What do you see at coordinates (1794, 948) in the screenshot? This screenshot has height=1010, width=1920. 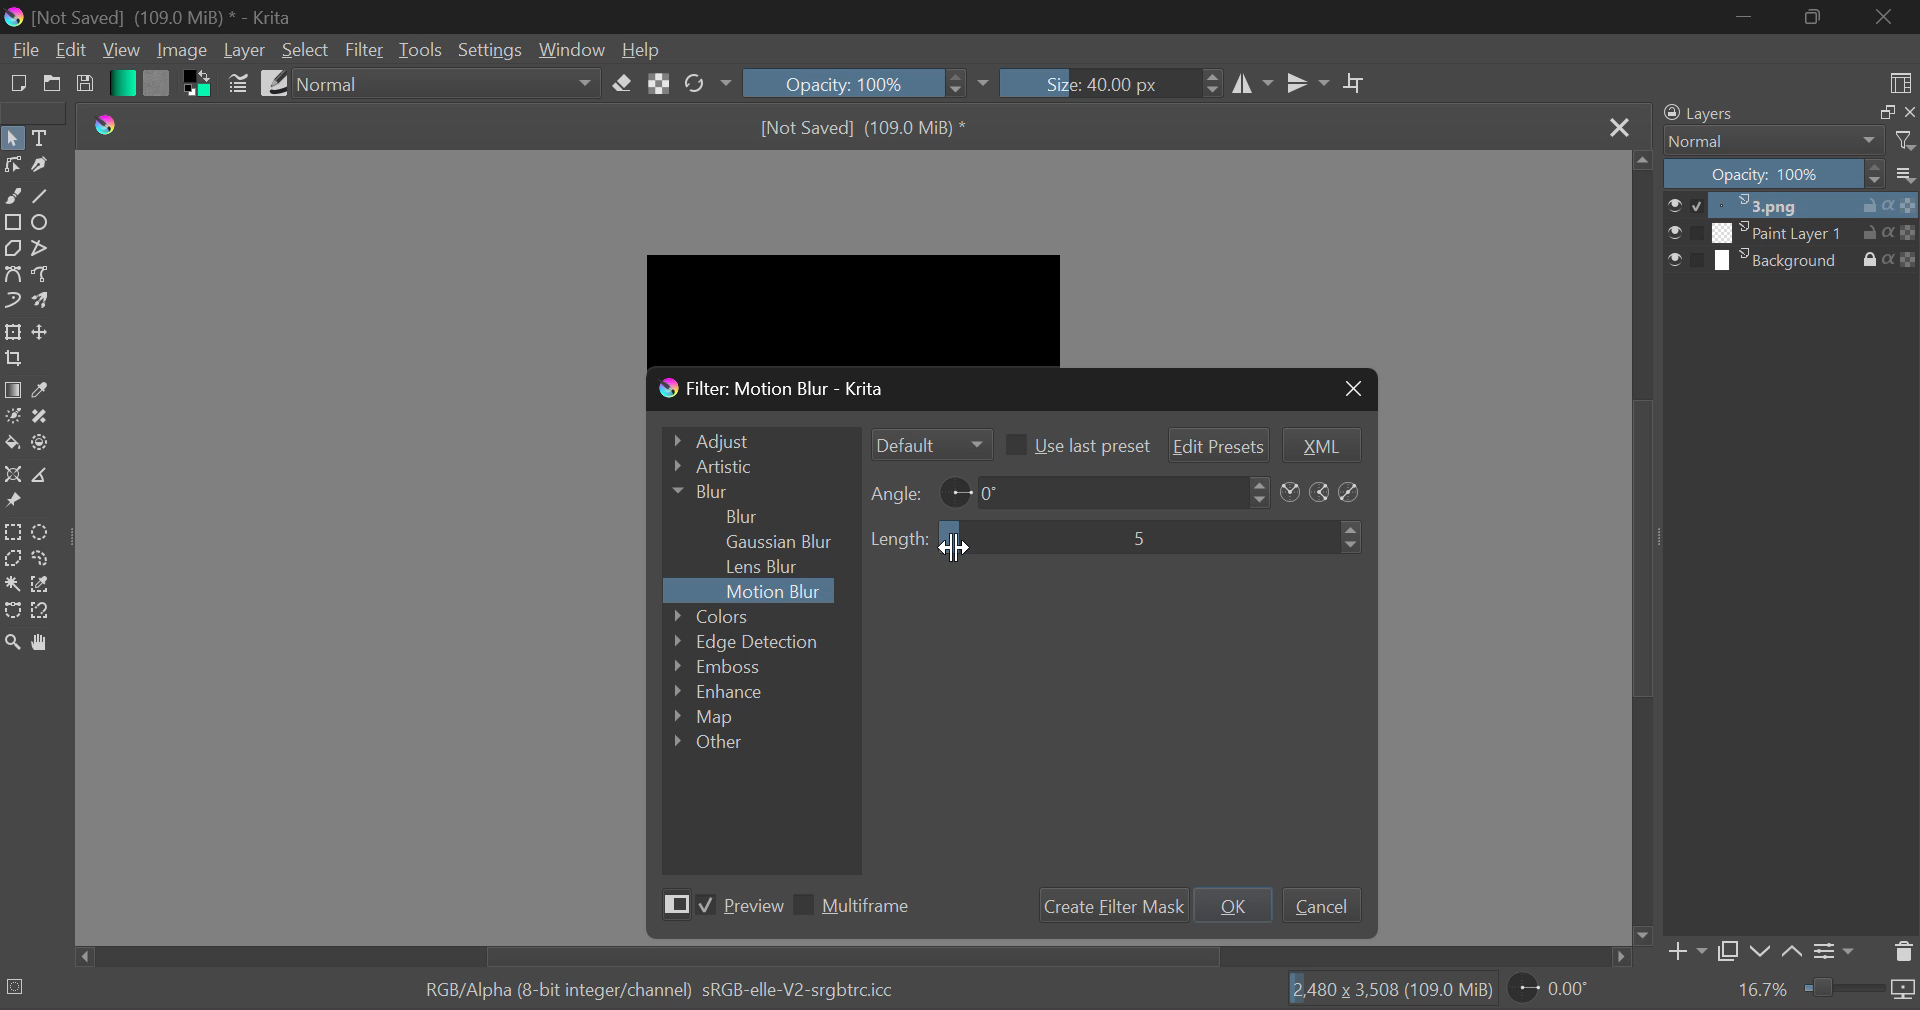 I see `Move Layer Up` at bounding box center [1794, 948].